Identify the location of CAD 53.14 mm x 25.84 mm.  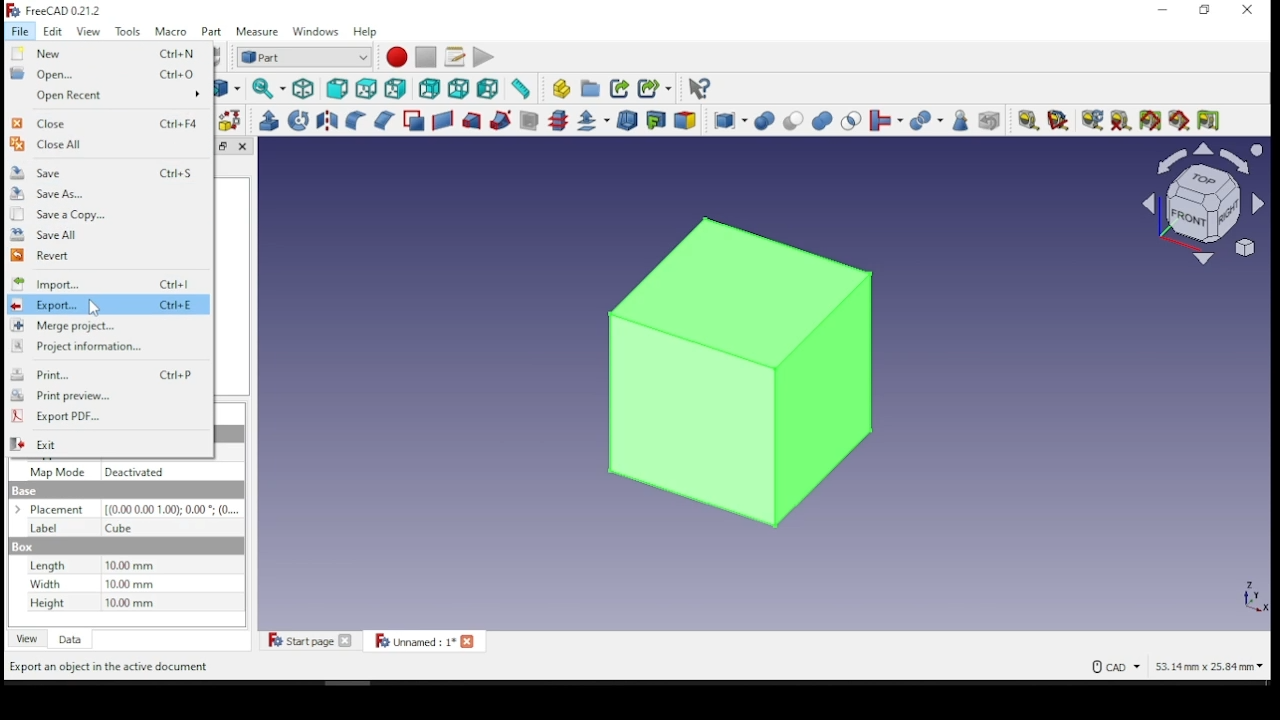
(1179, 666).